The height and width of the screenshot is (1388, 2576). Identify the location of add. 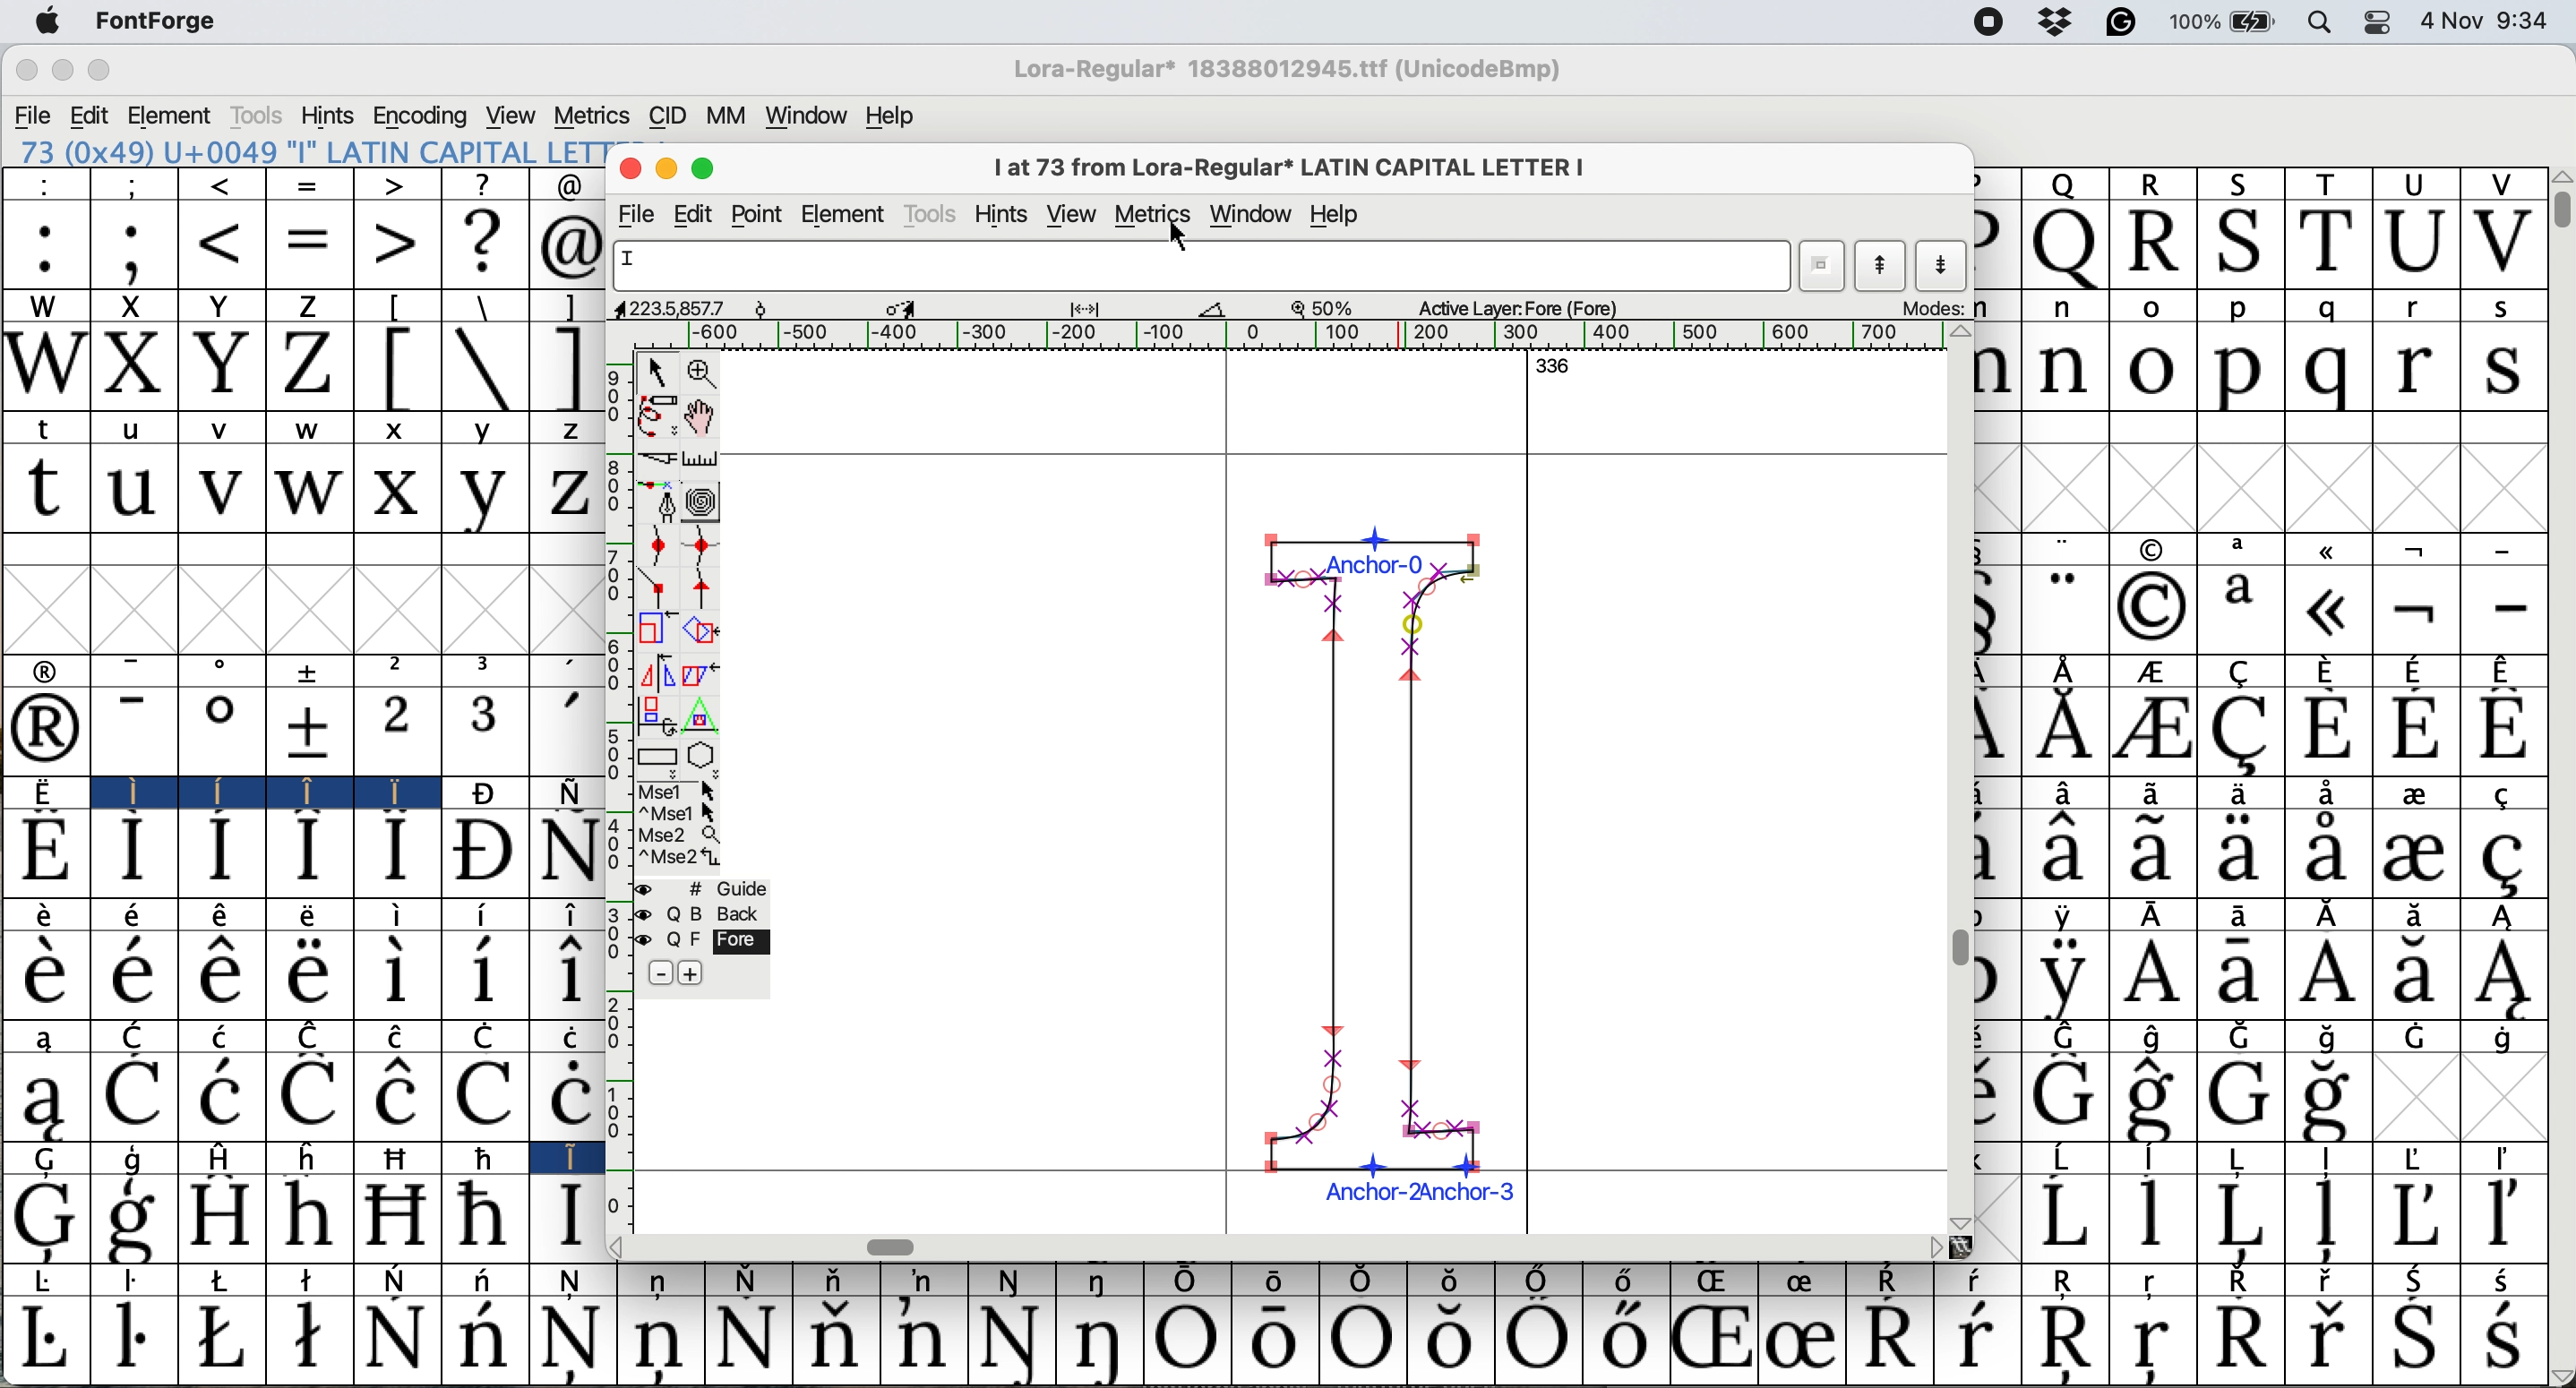
(694, 972).